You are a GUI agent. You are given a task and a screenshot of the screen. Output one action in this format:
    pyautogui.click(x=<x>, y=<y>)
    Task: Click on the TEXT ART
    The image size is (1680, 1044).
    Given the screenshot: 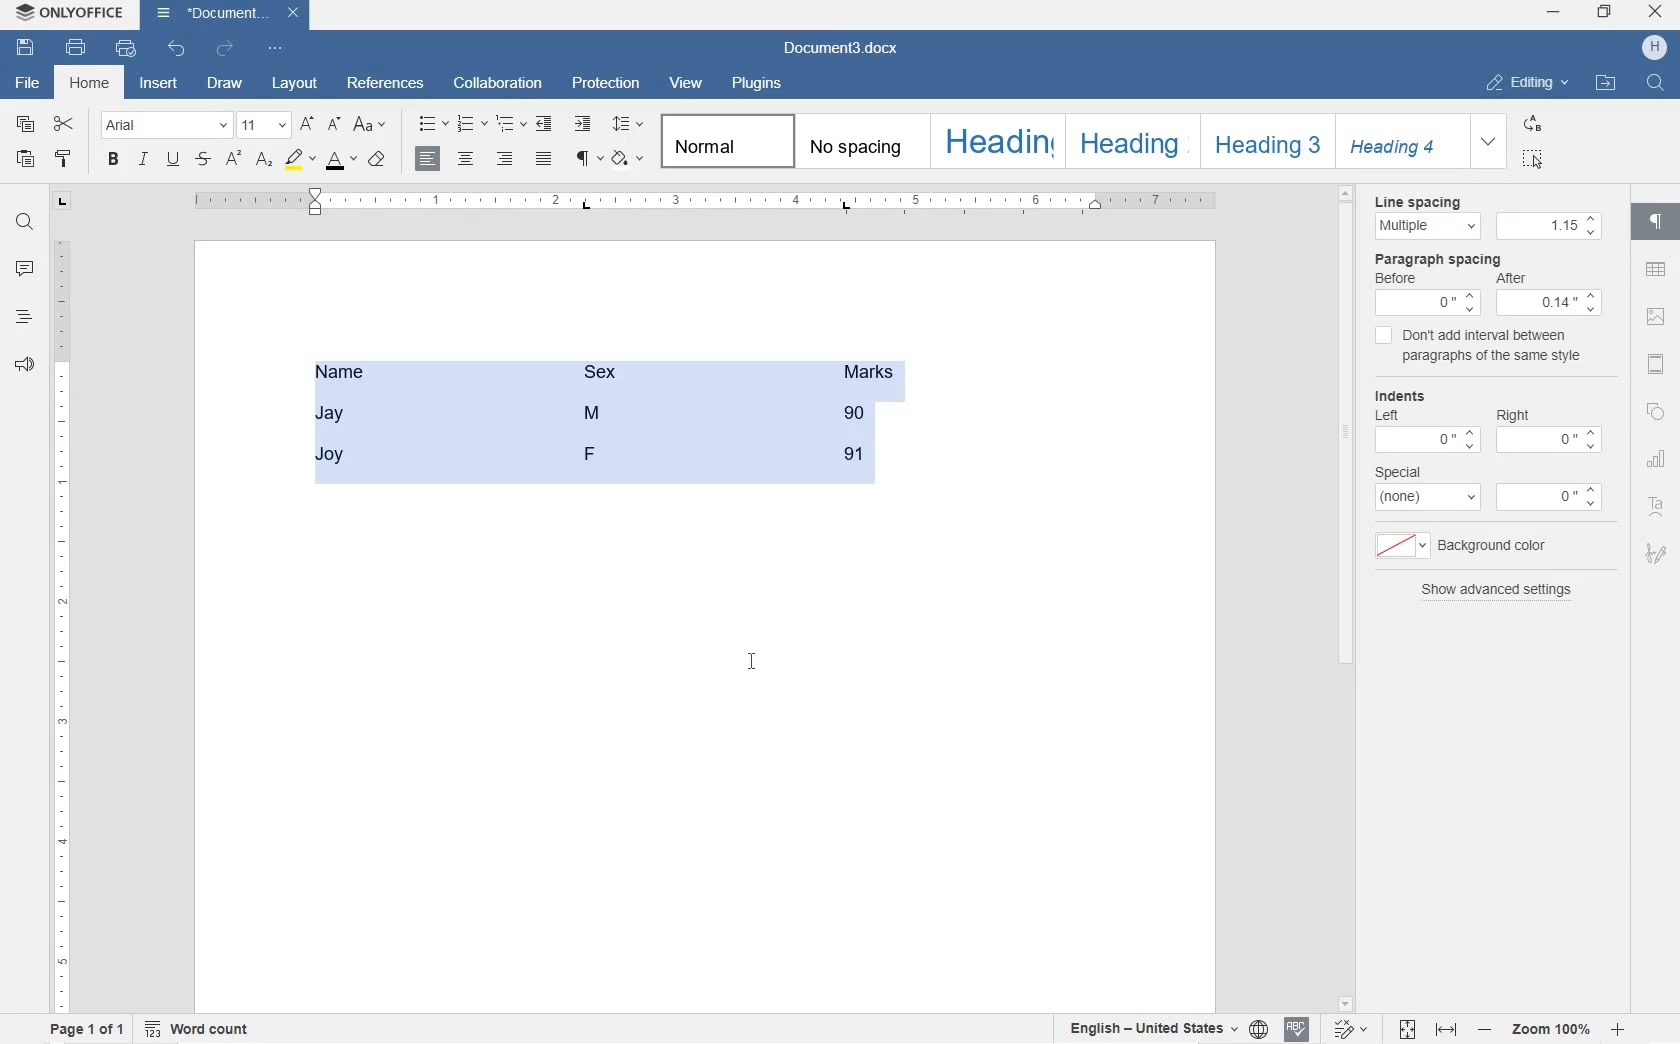 What is the action you would take?
    pyautogui.click(x=1657, y=503)
    